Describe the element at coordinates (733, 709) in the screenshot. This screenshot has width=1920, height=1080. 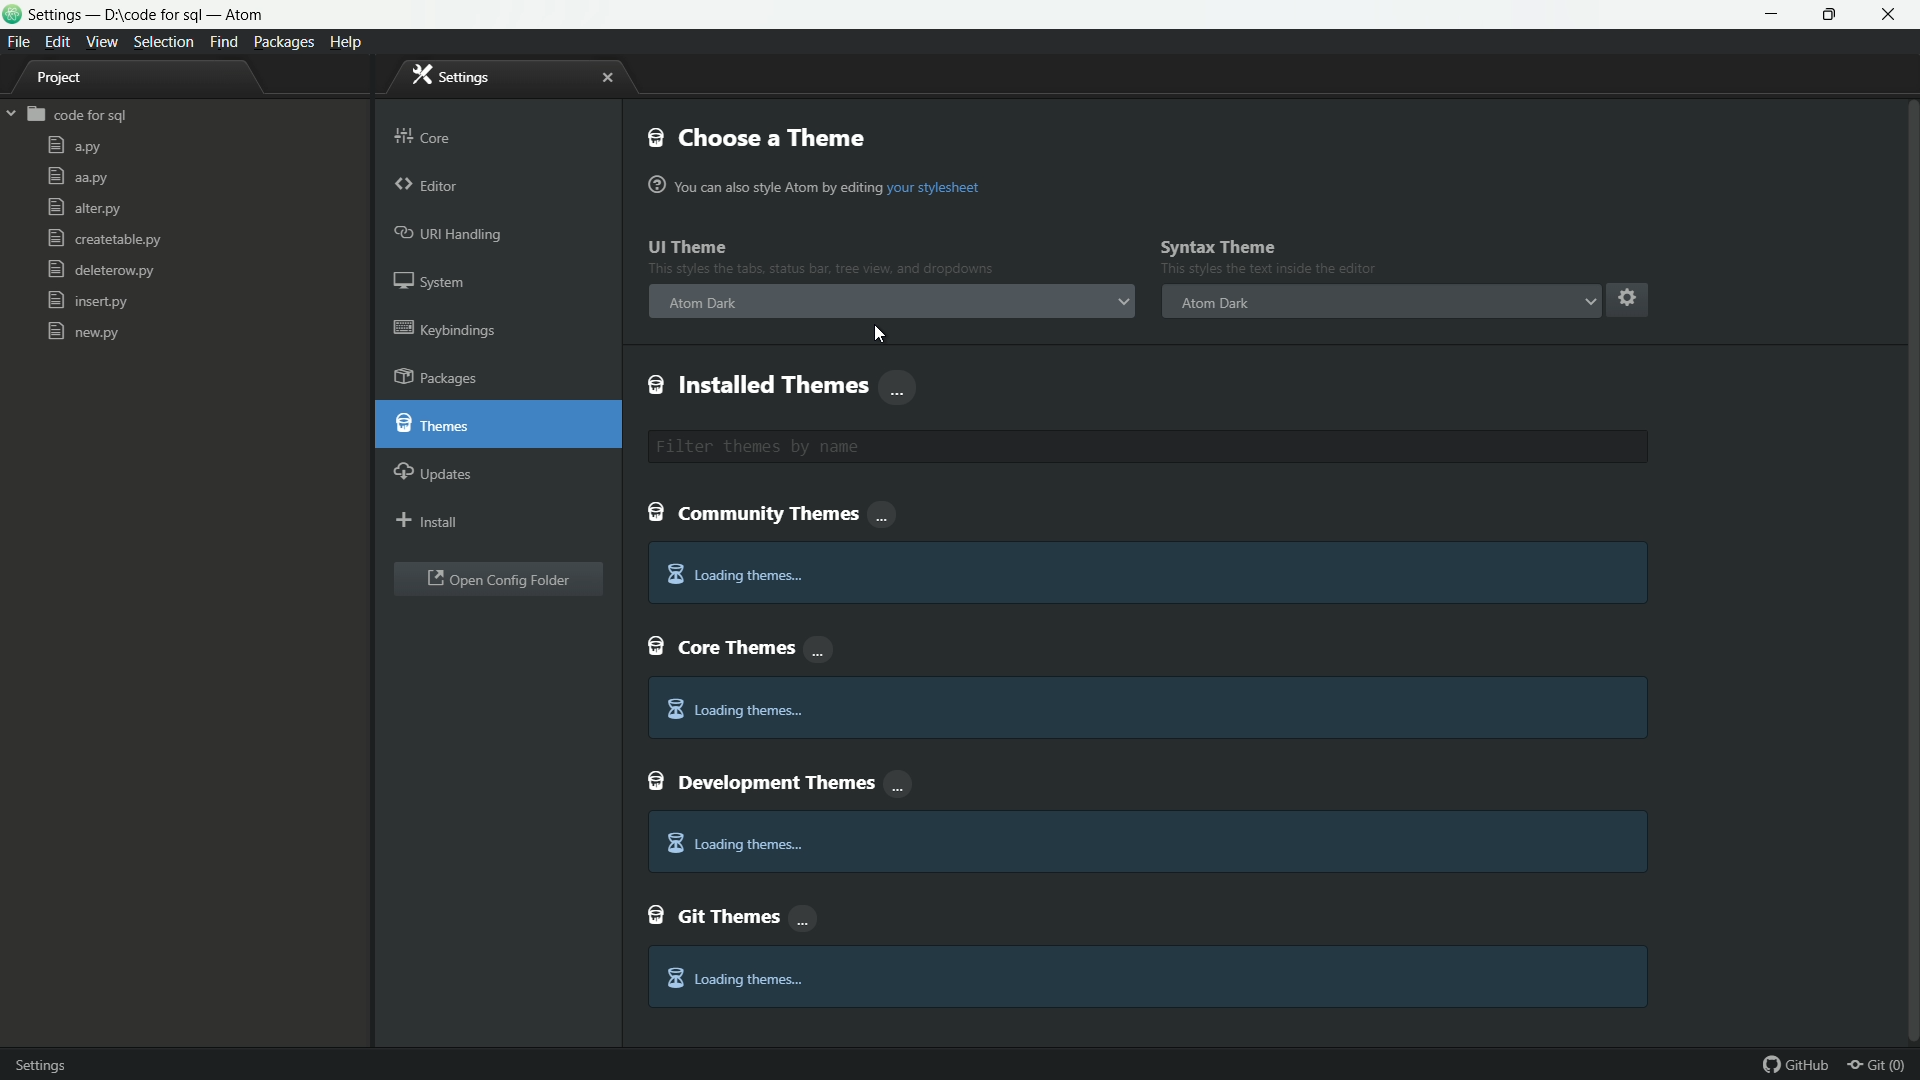
I see `loading themes` at that location.